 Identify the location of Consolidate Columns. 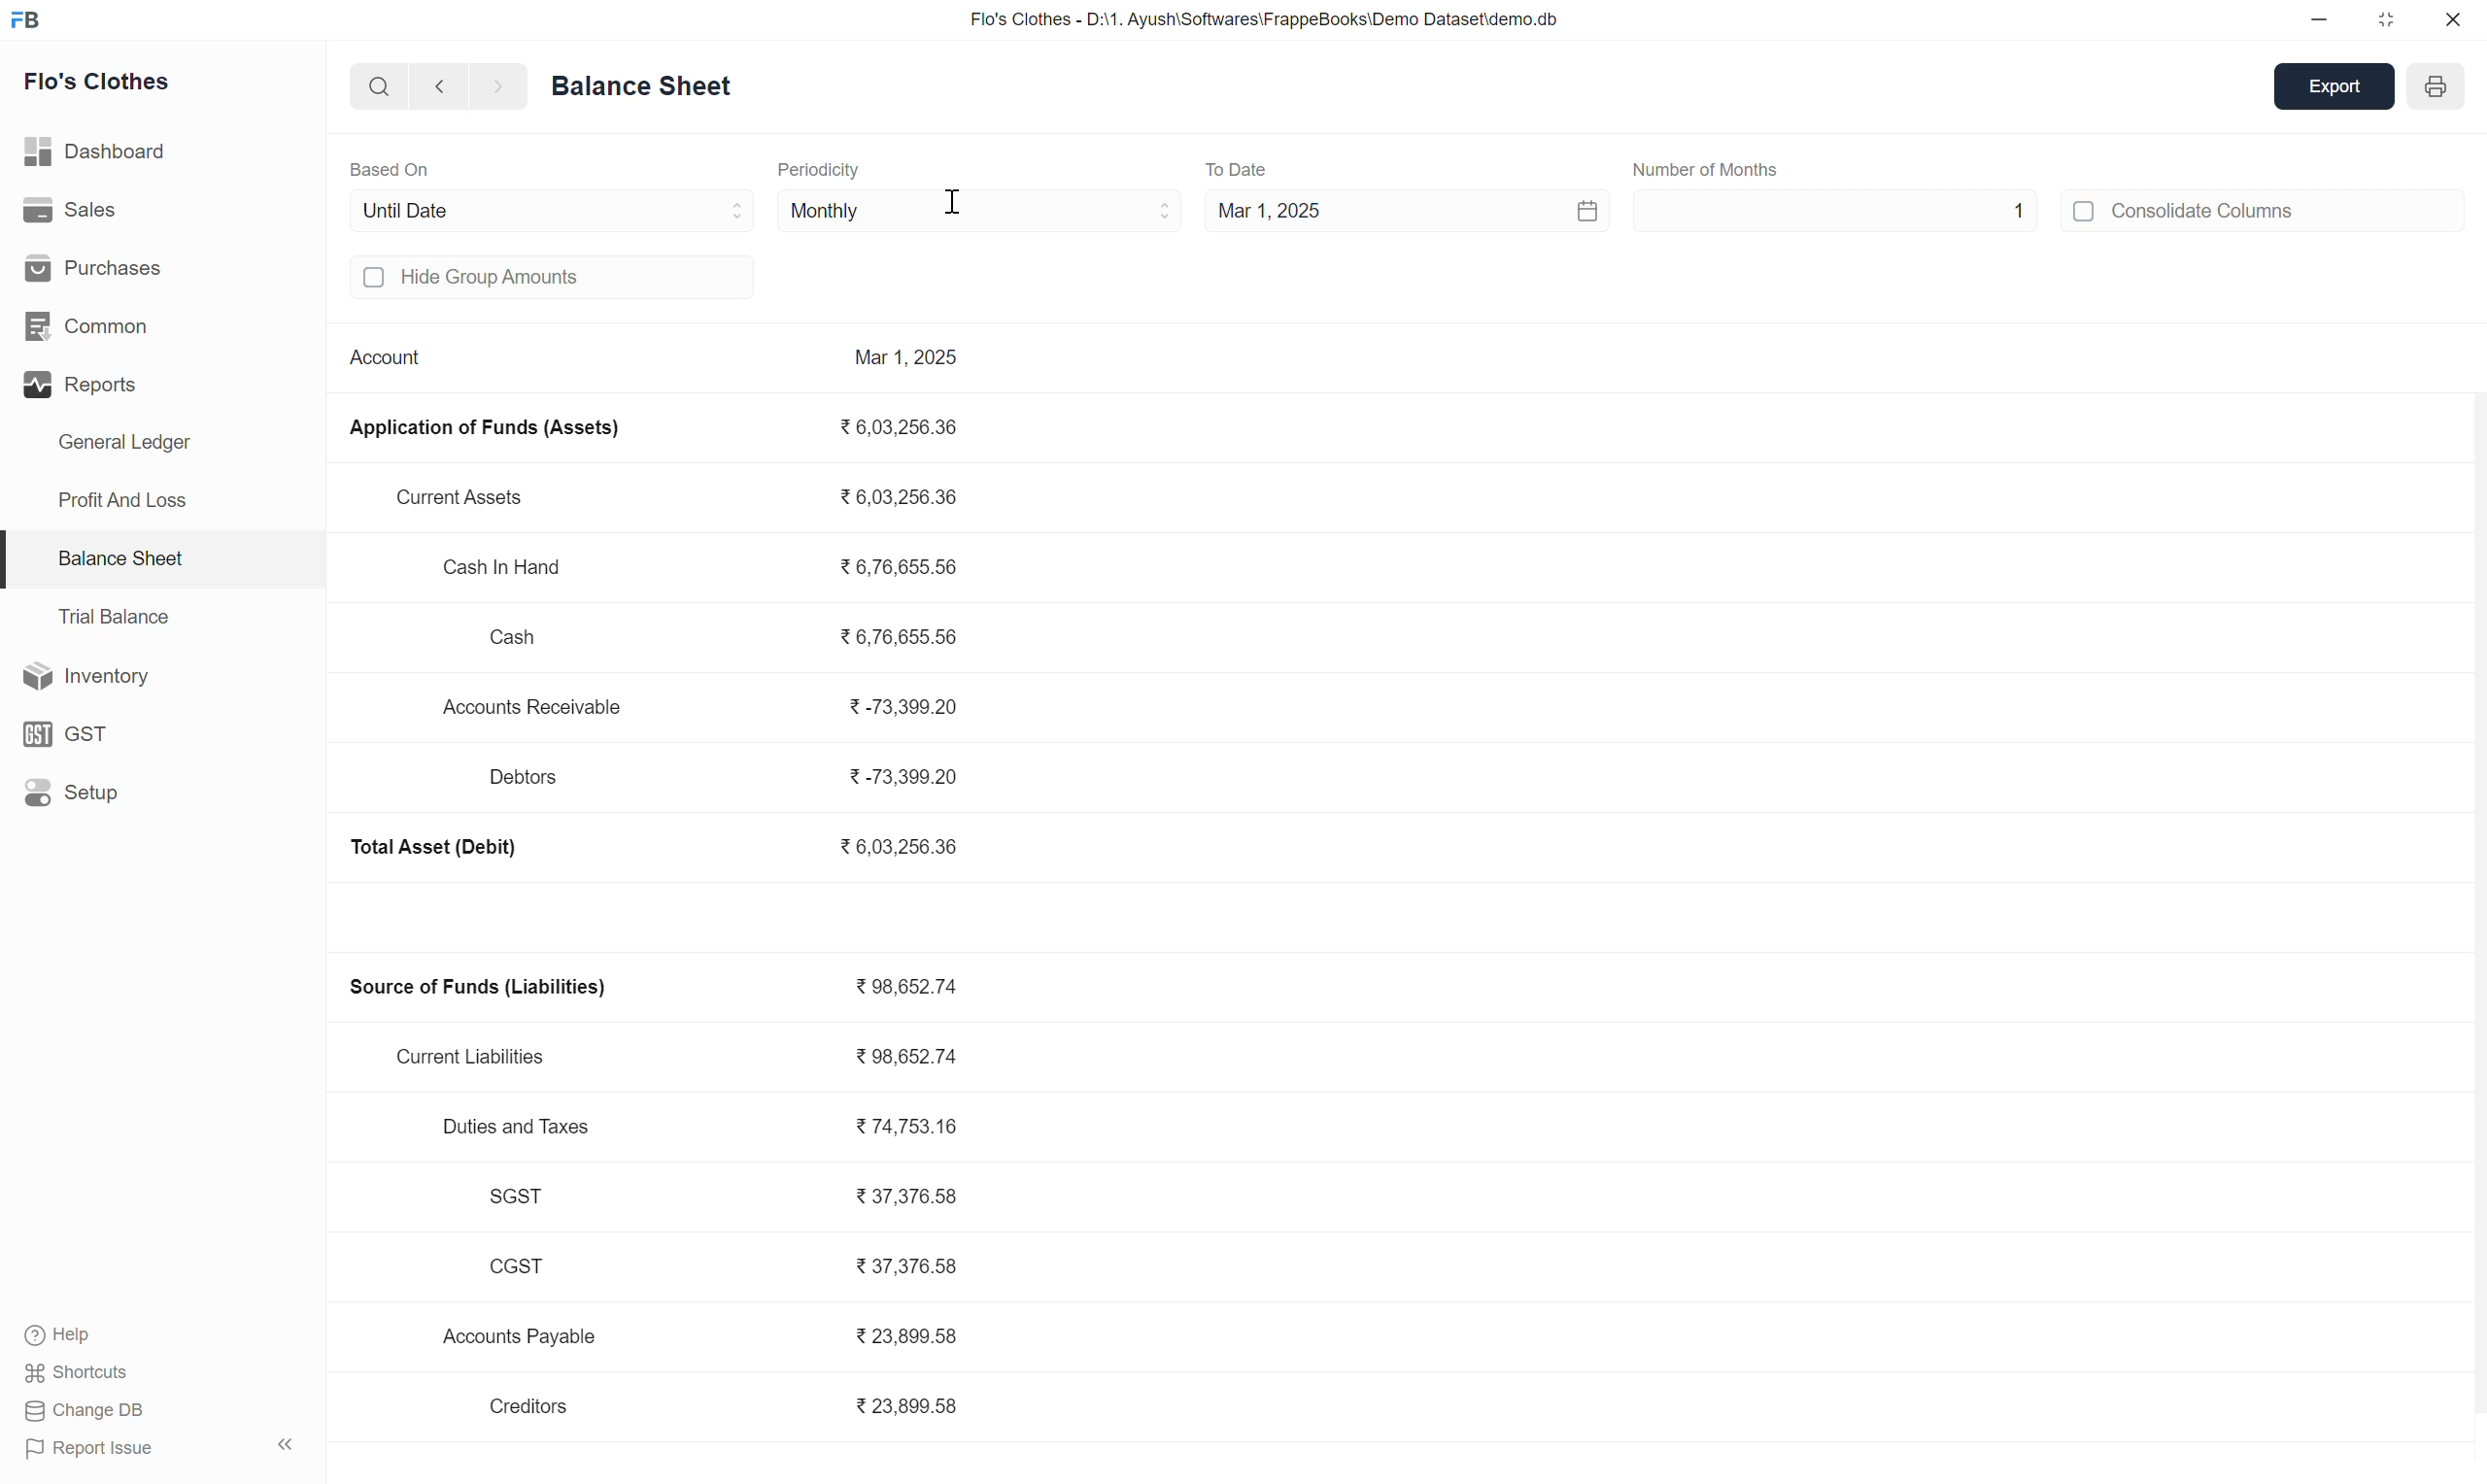
(2214, 211).